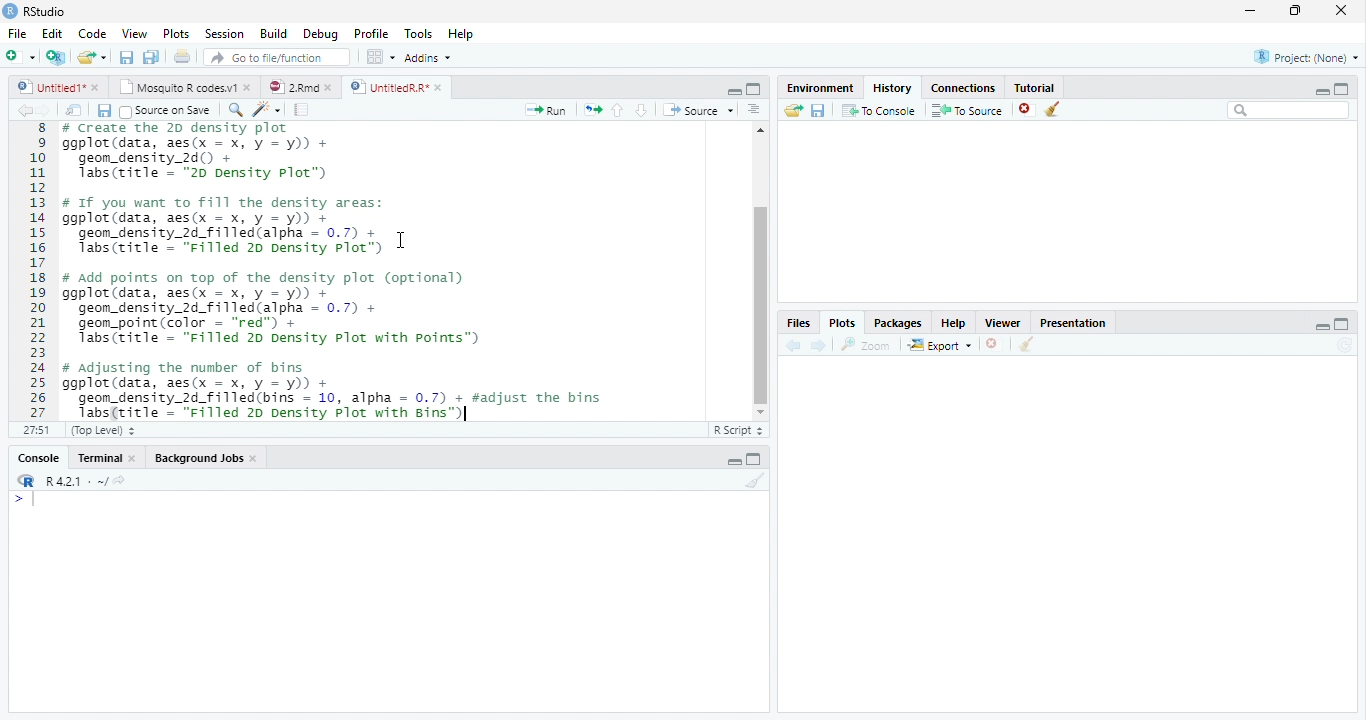 This screenshot has width=1366, height=720. What do you see at coordinates (163, 111) in the screenshot?
I see `Source on Save` at bounding box center [163, 111].